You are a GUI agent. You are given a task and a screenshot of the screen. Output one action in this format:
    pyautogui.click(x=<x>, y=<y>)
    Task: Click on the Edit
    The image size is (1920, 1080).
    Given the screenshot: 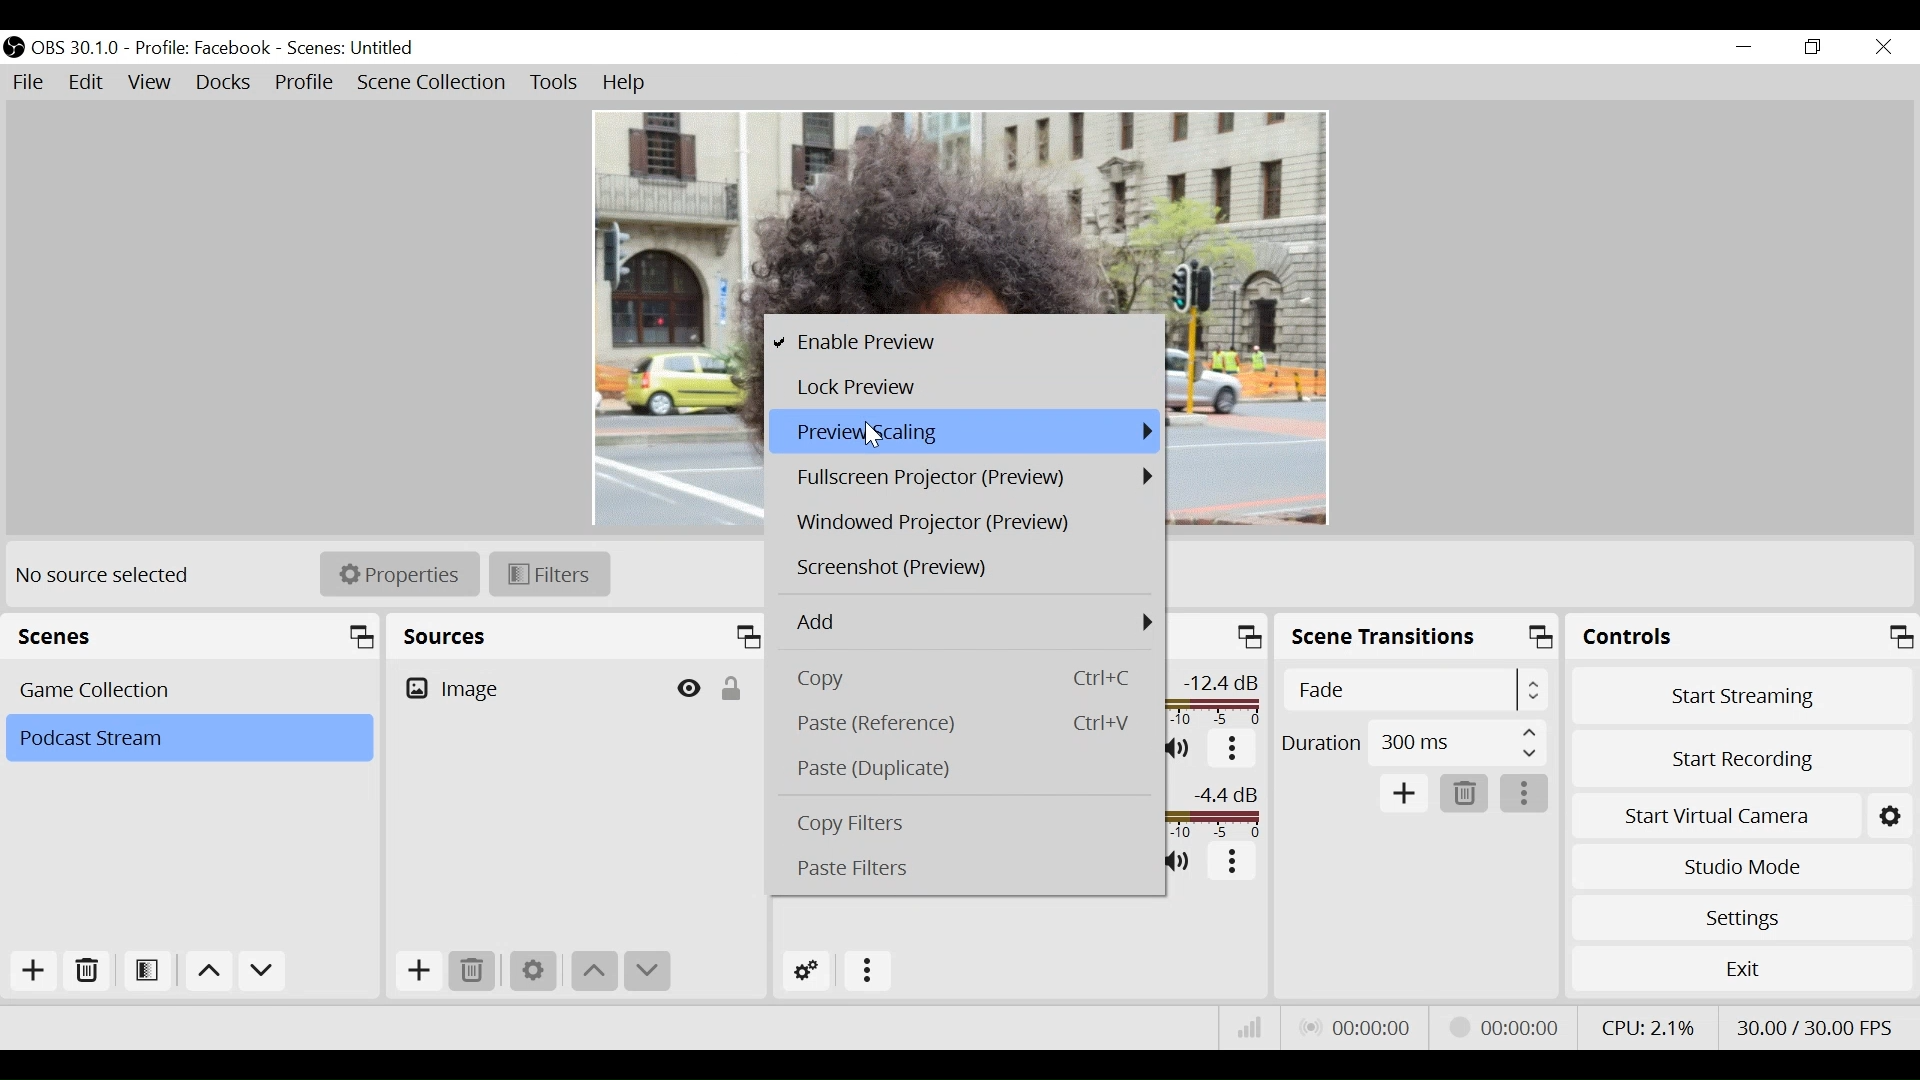 What is the action you would take?
    pyautogui.click(x=85, y=84)
    